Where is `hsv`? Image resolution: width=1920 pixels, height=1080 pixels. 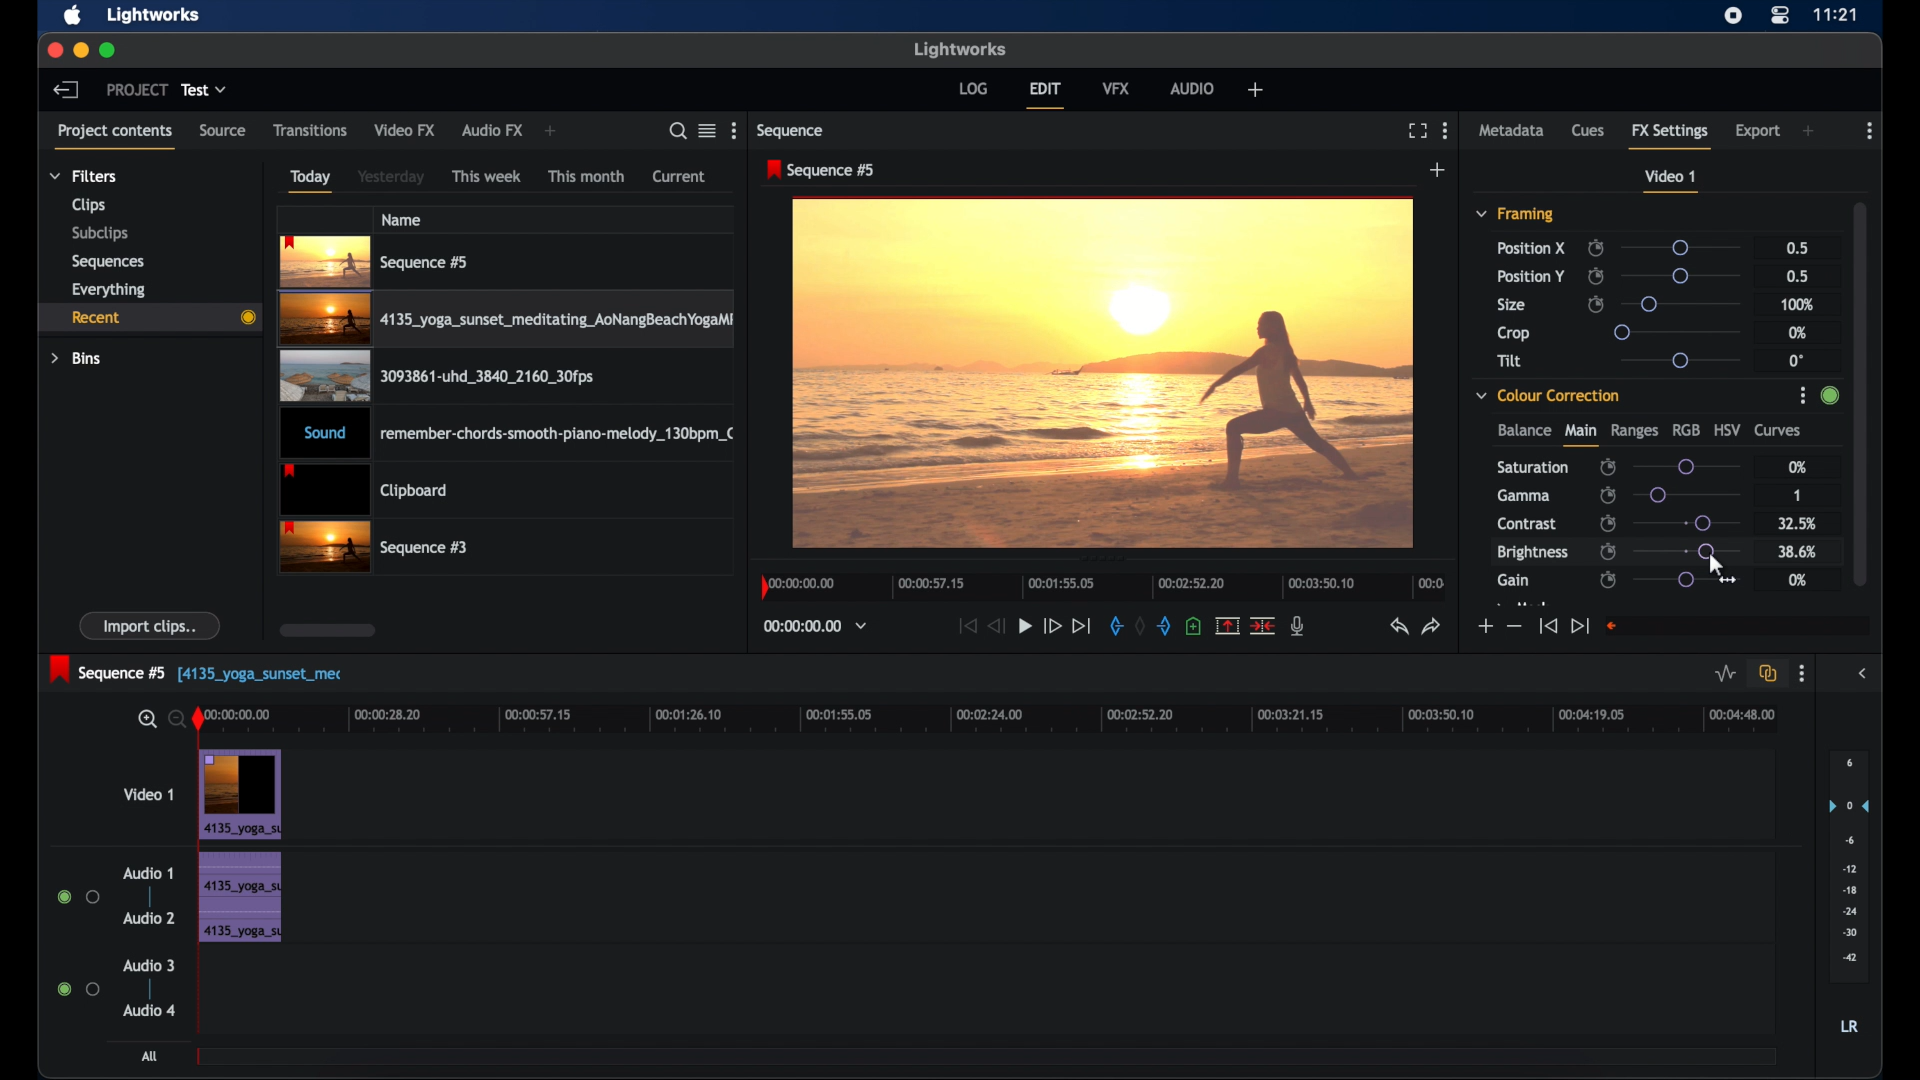
hsv is located at coordinates (1728, 428).